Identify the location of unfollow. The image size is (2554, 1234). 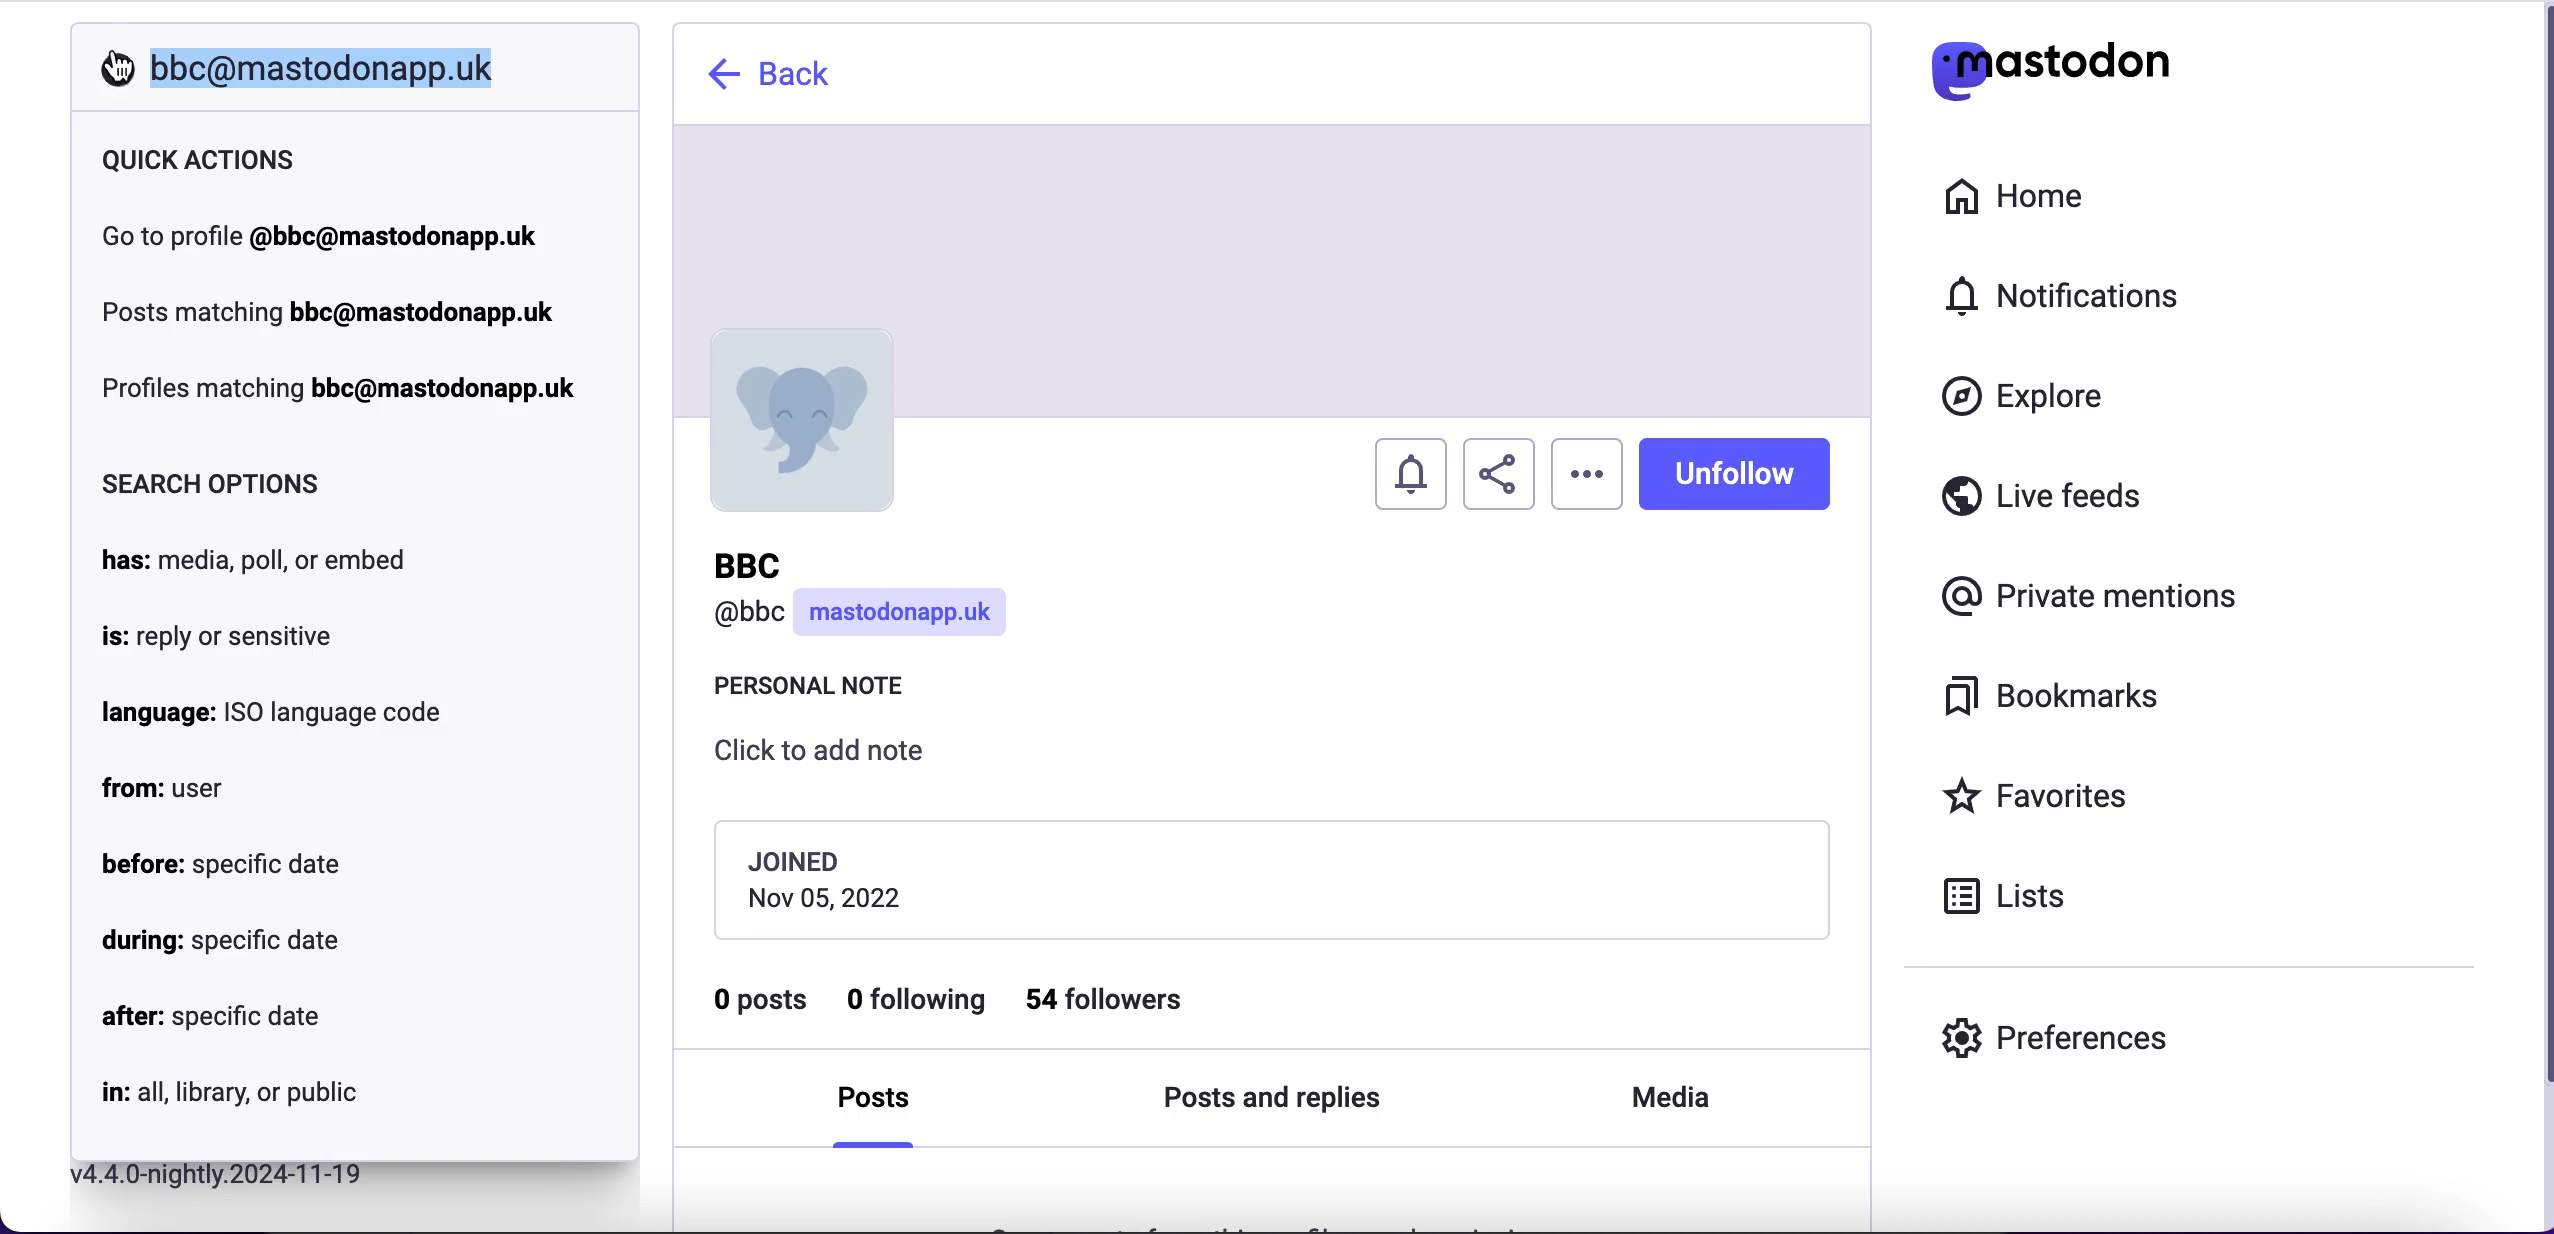
(1734, 472).